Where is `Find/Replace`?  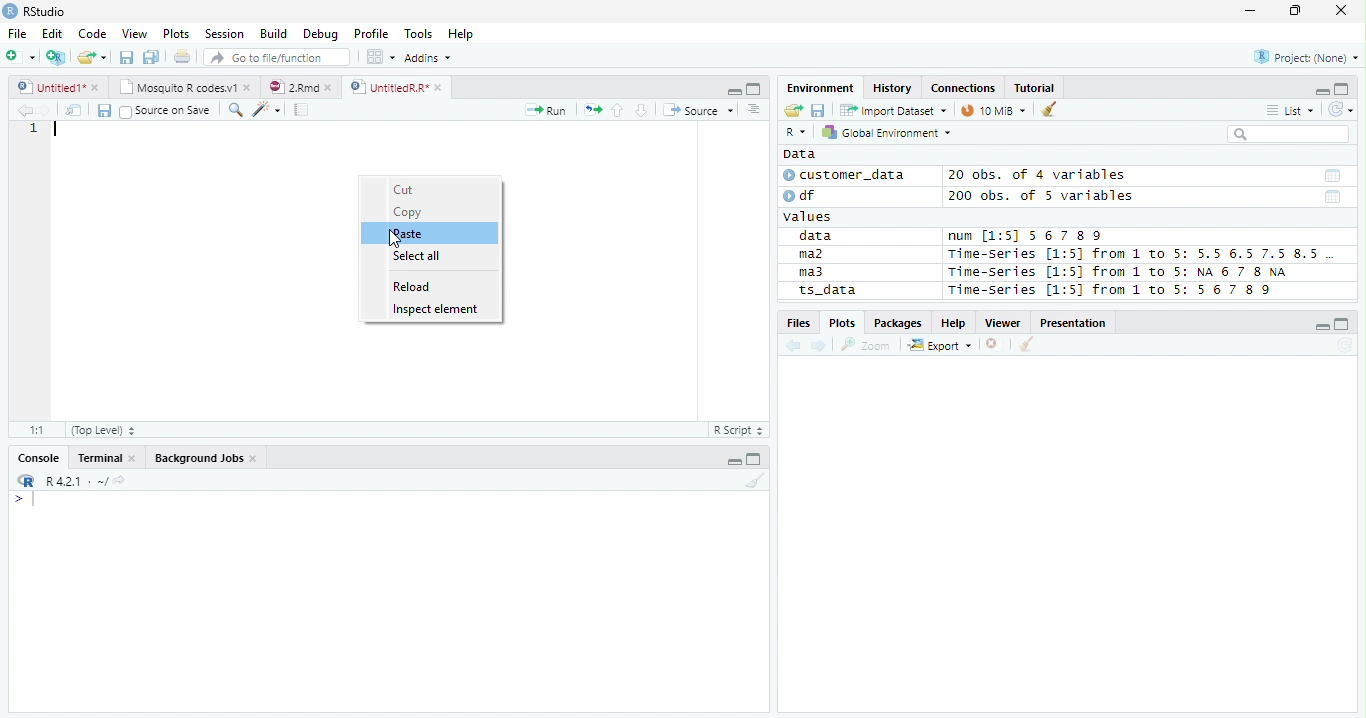
Find/Replace is located at coordinates (234, 109).